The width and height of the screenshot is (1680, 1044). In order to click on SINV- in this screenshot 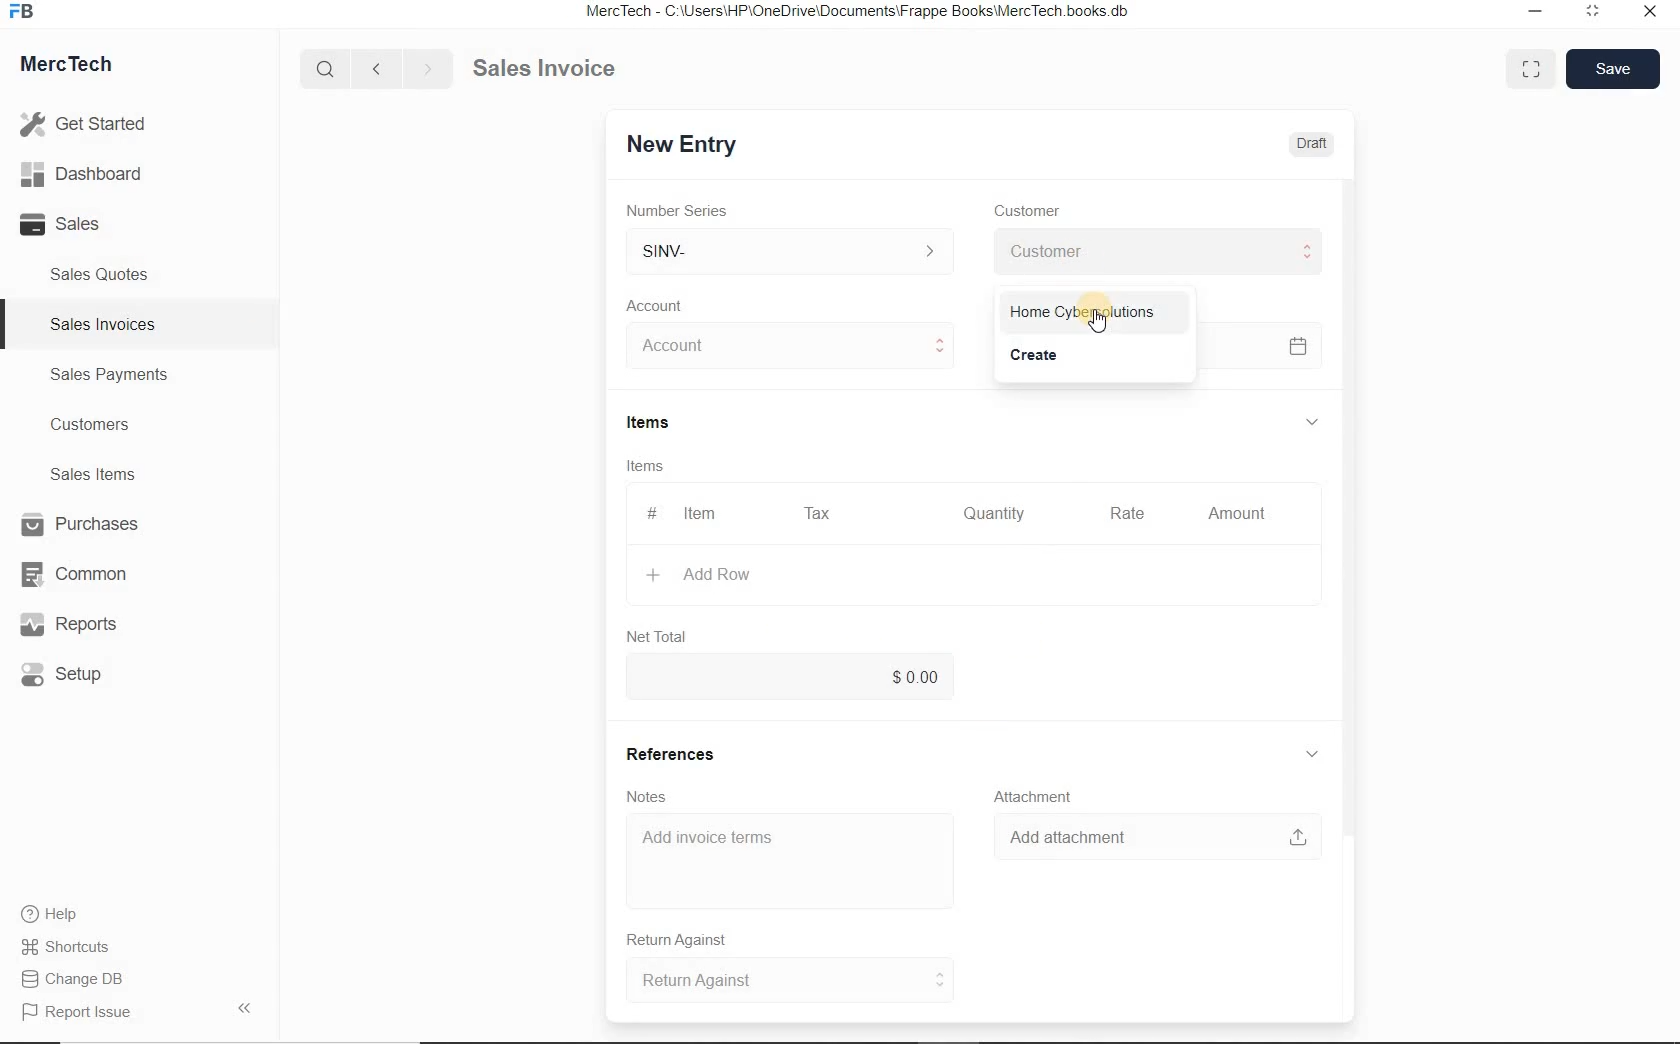, I will do `click(788, 252)`.